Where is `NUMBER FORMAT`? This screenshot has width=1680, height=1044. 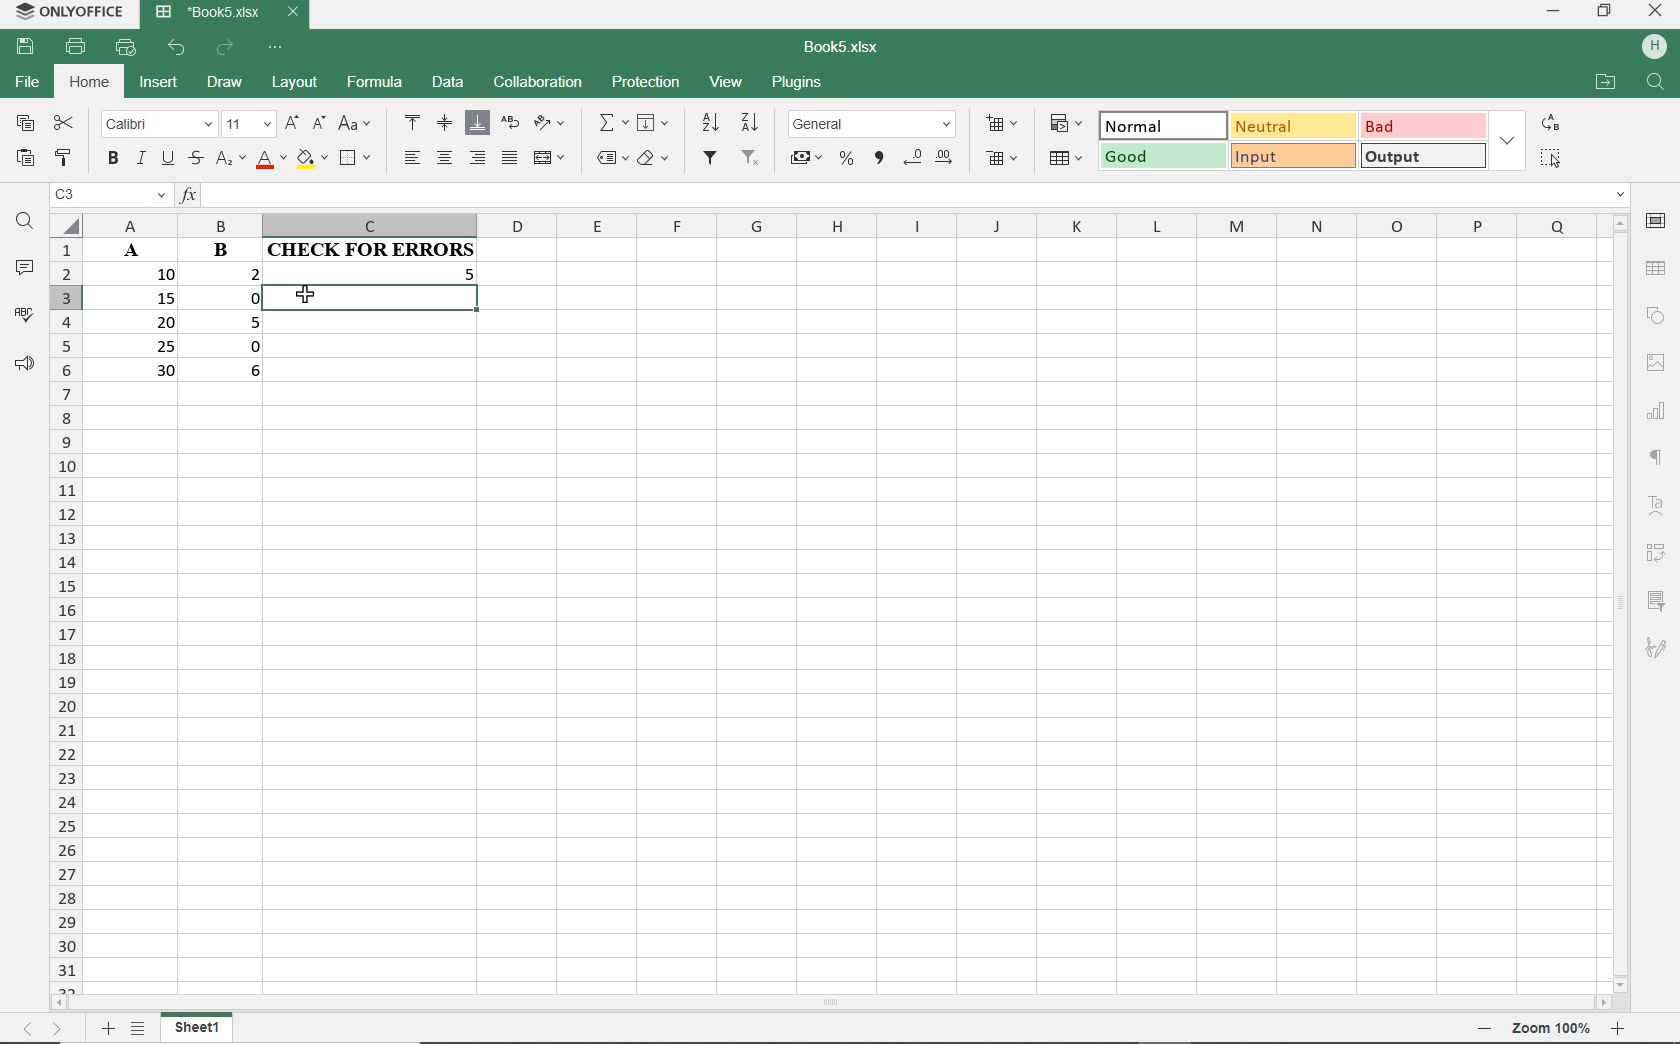 NUMBER FORMAT is located at coordinates (872, 125).